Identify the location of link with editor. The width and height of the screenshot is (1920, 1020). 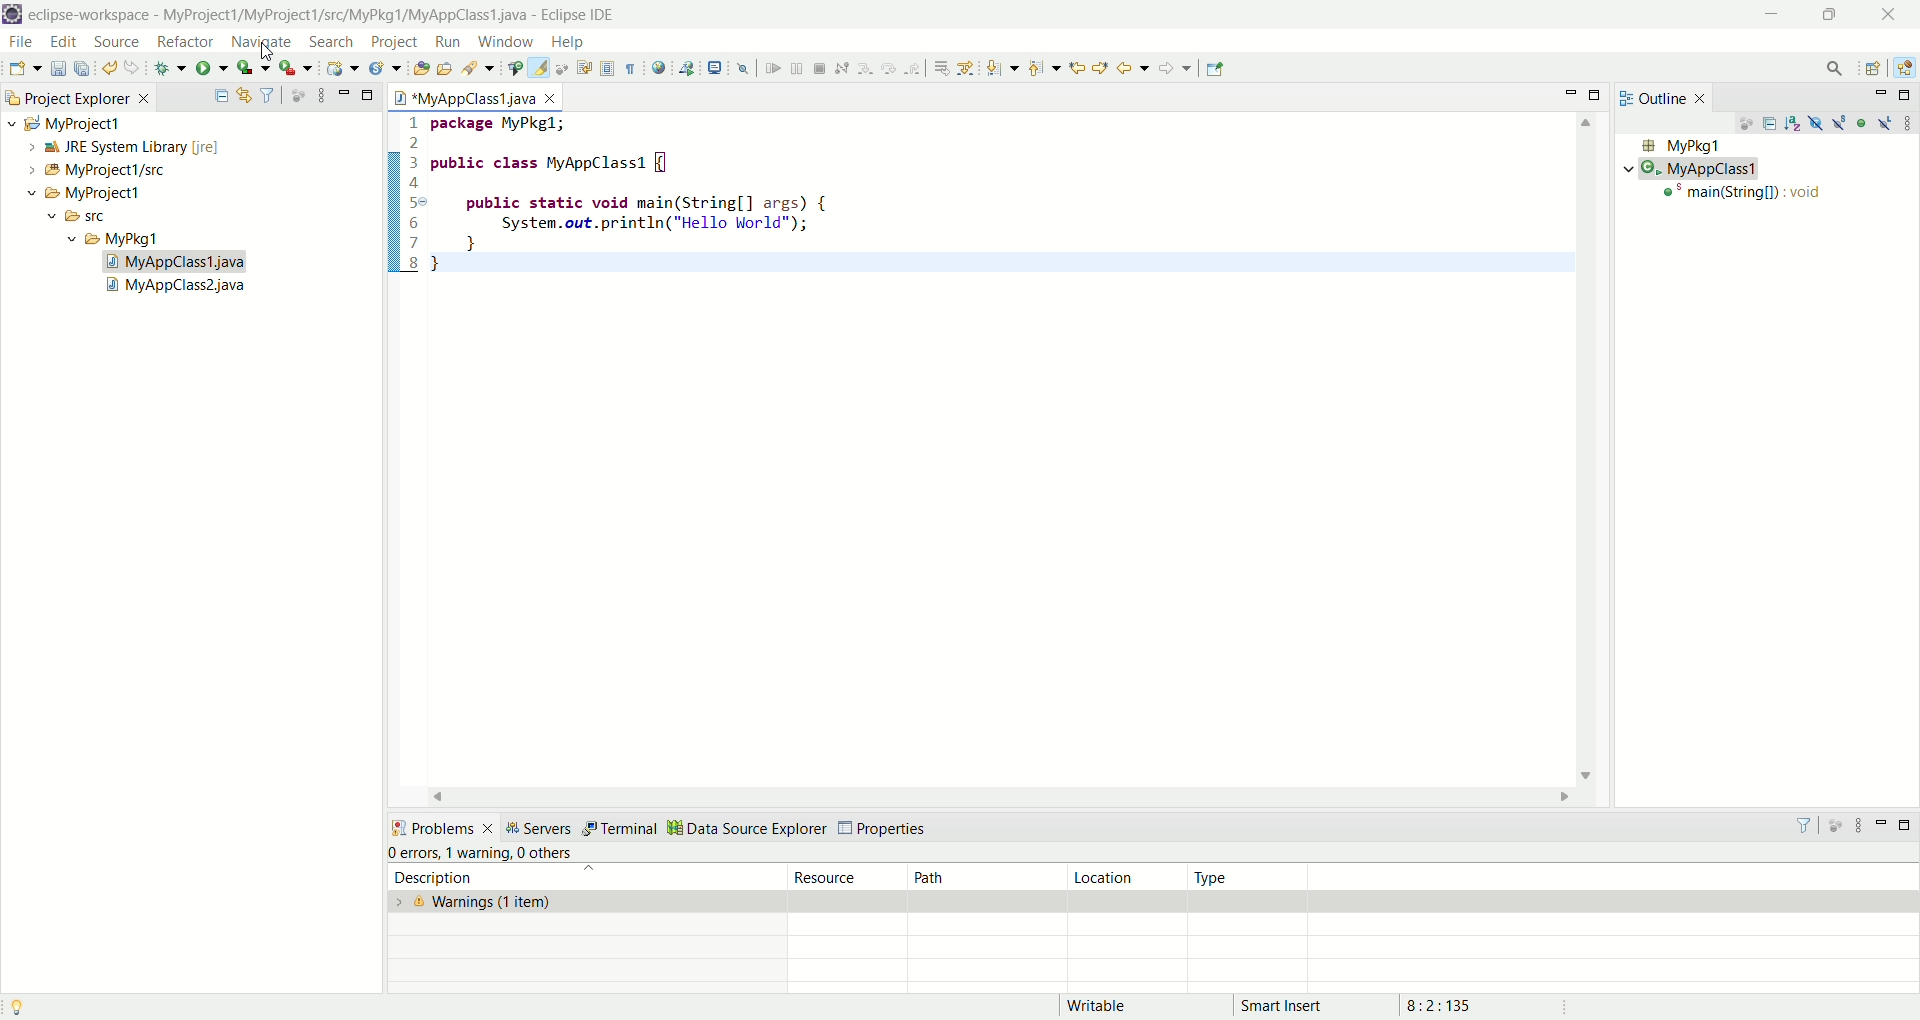
(245, 95).